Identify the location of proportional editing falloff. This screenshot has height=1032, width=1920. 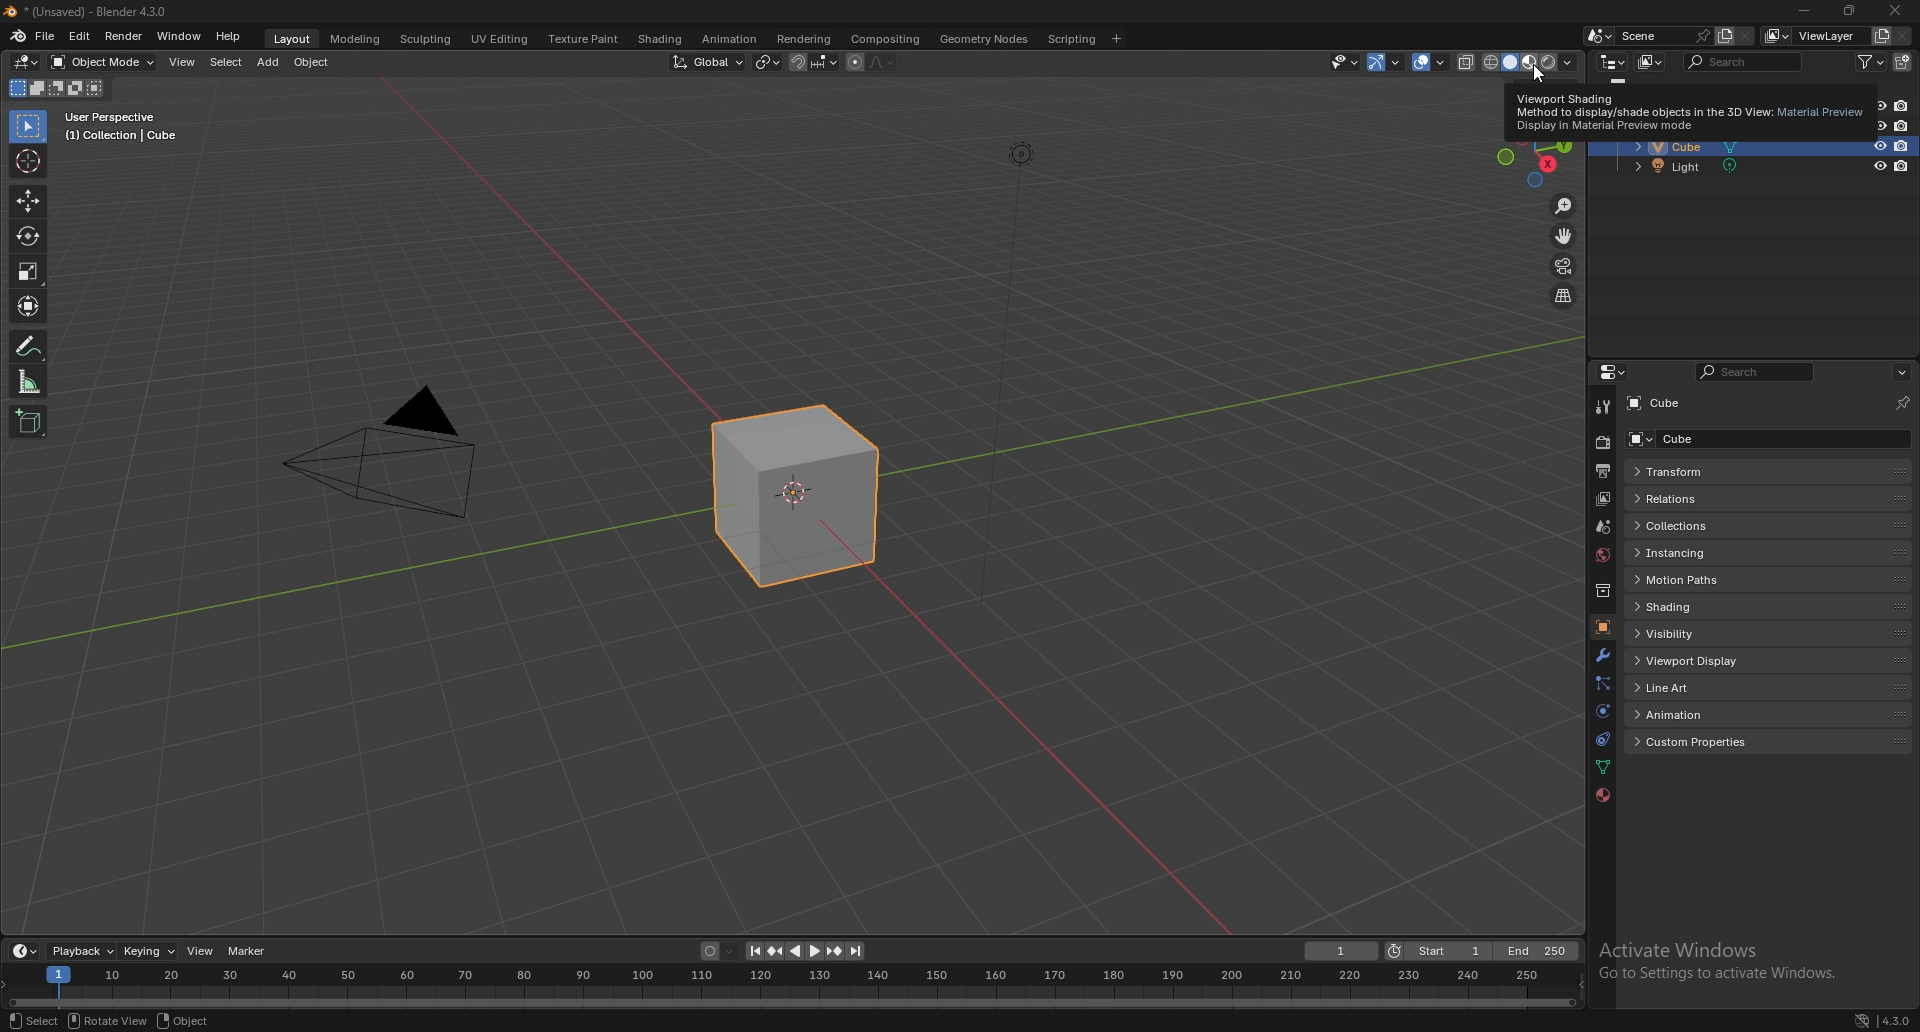
(880, 63).